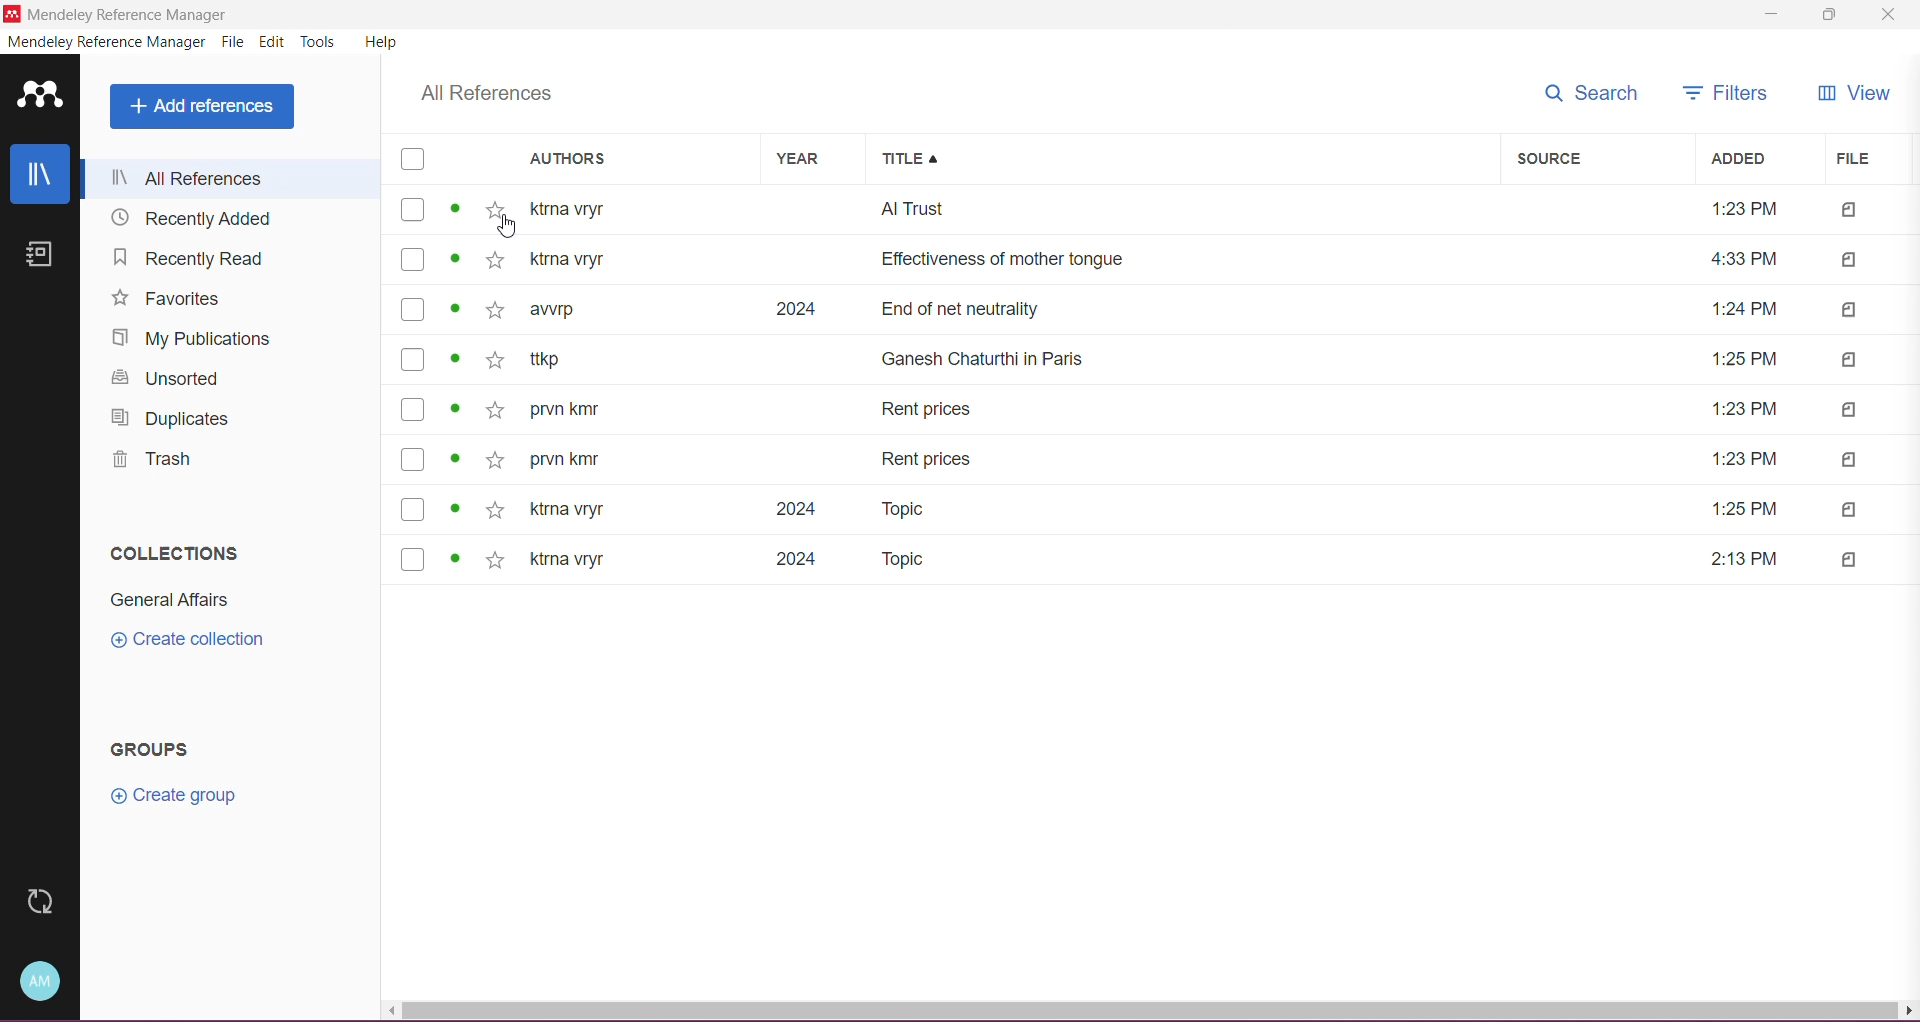  What do you see at coordinates (413, 509) in the screenshot?
I see `Click to select` at bounding box center [413, 509].